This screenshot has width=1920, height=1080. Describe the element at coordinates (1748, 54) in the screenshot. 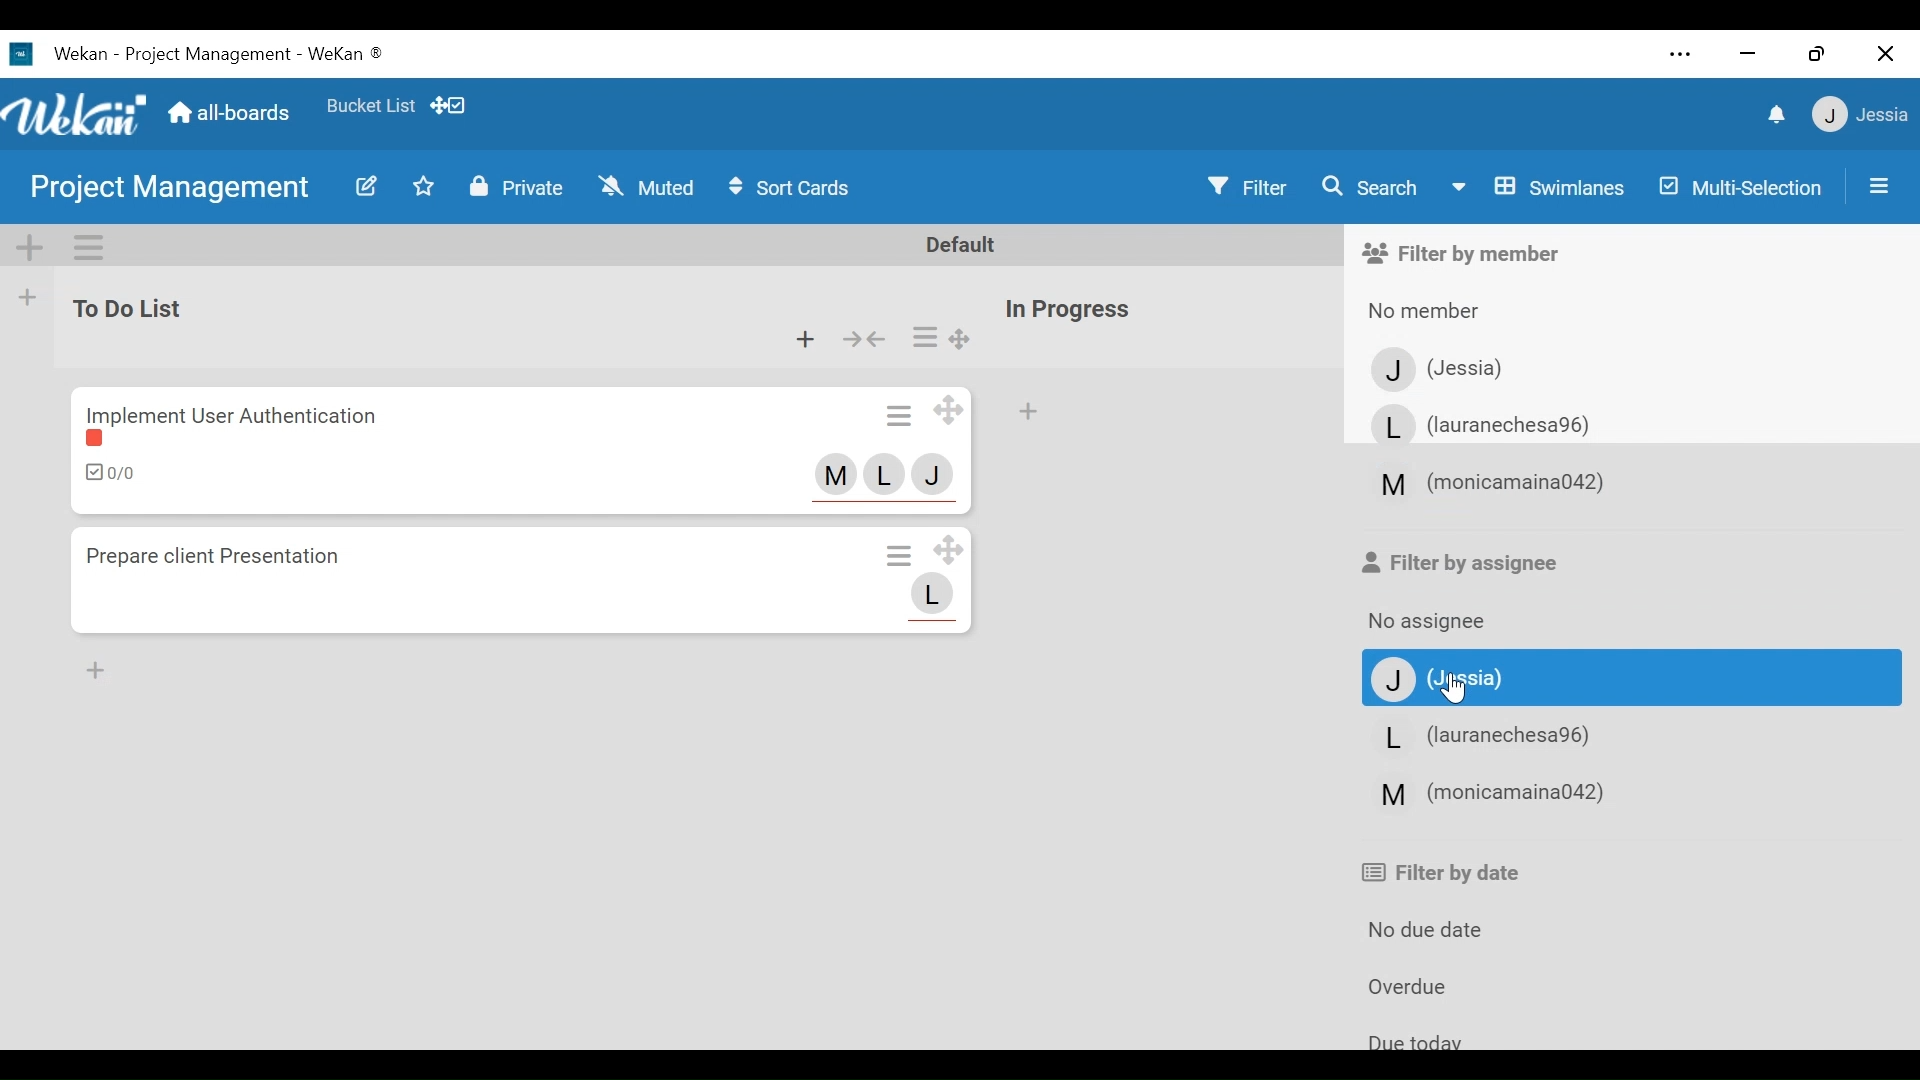

I see `minimize` at that location.